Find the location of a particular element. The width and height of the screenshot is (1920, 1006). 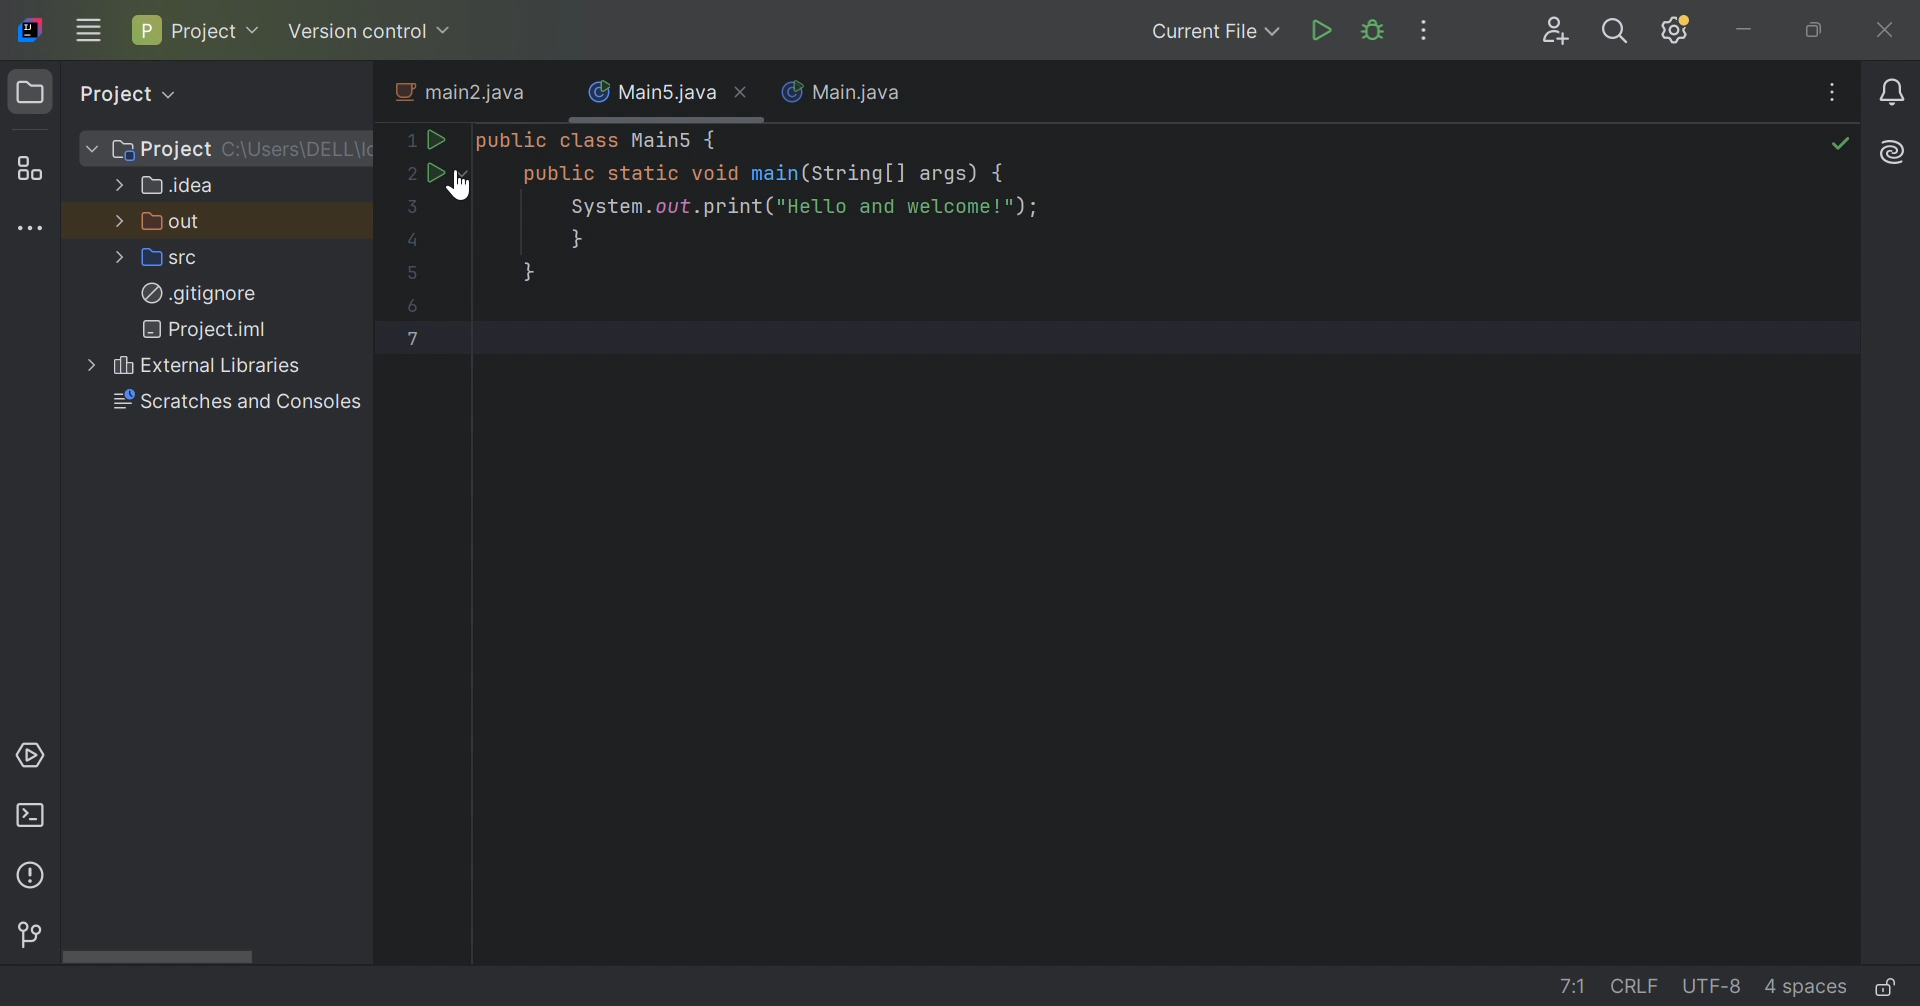

Scroll bar is located at coordinates (155, 958).